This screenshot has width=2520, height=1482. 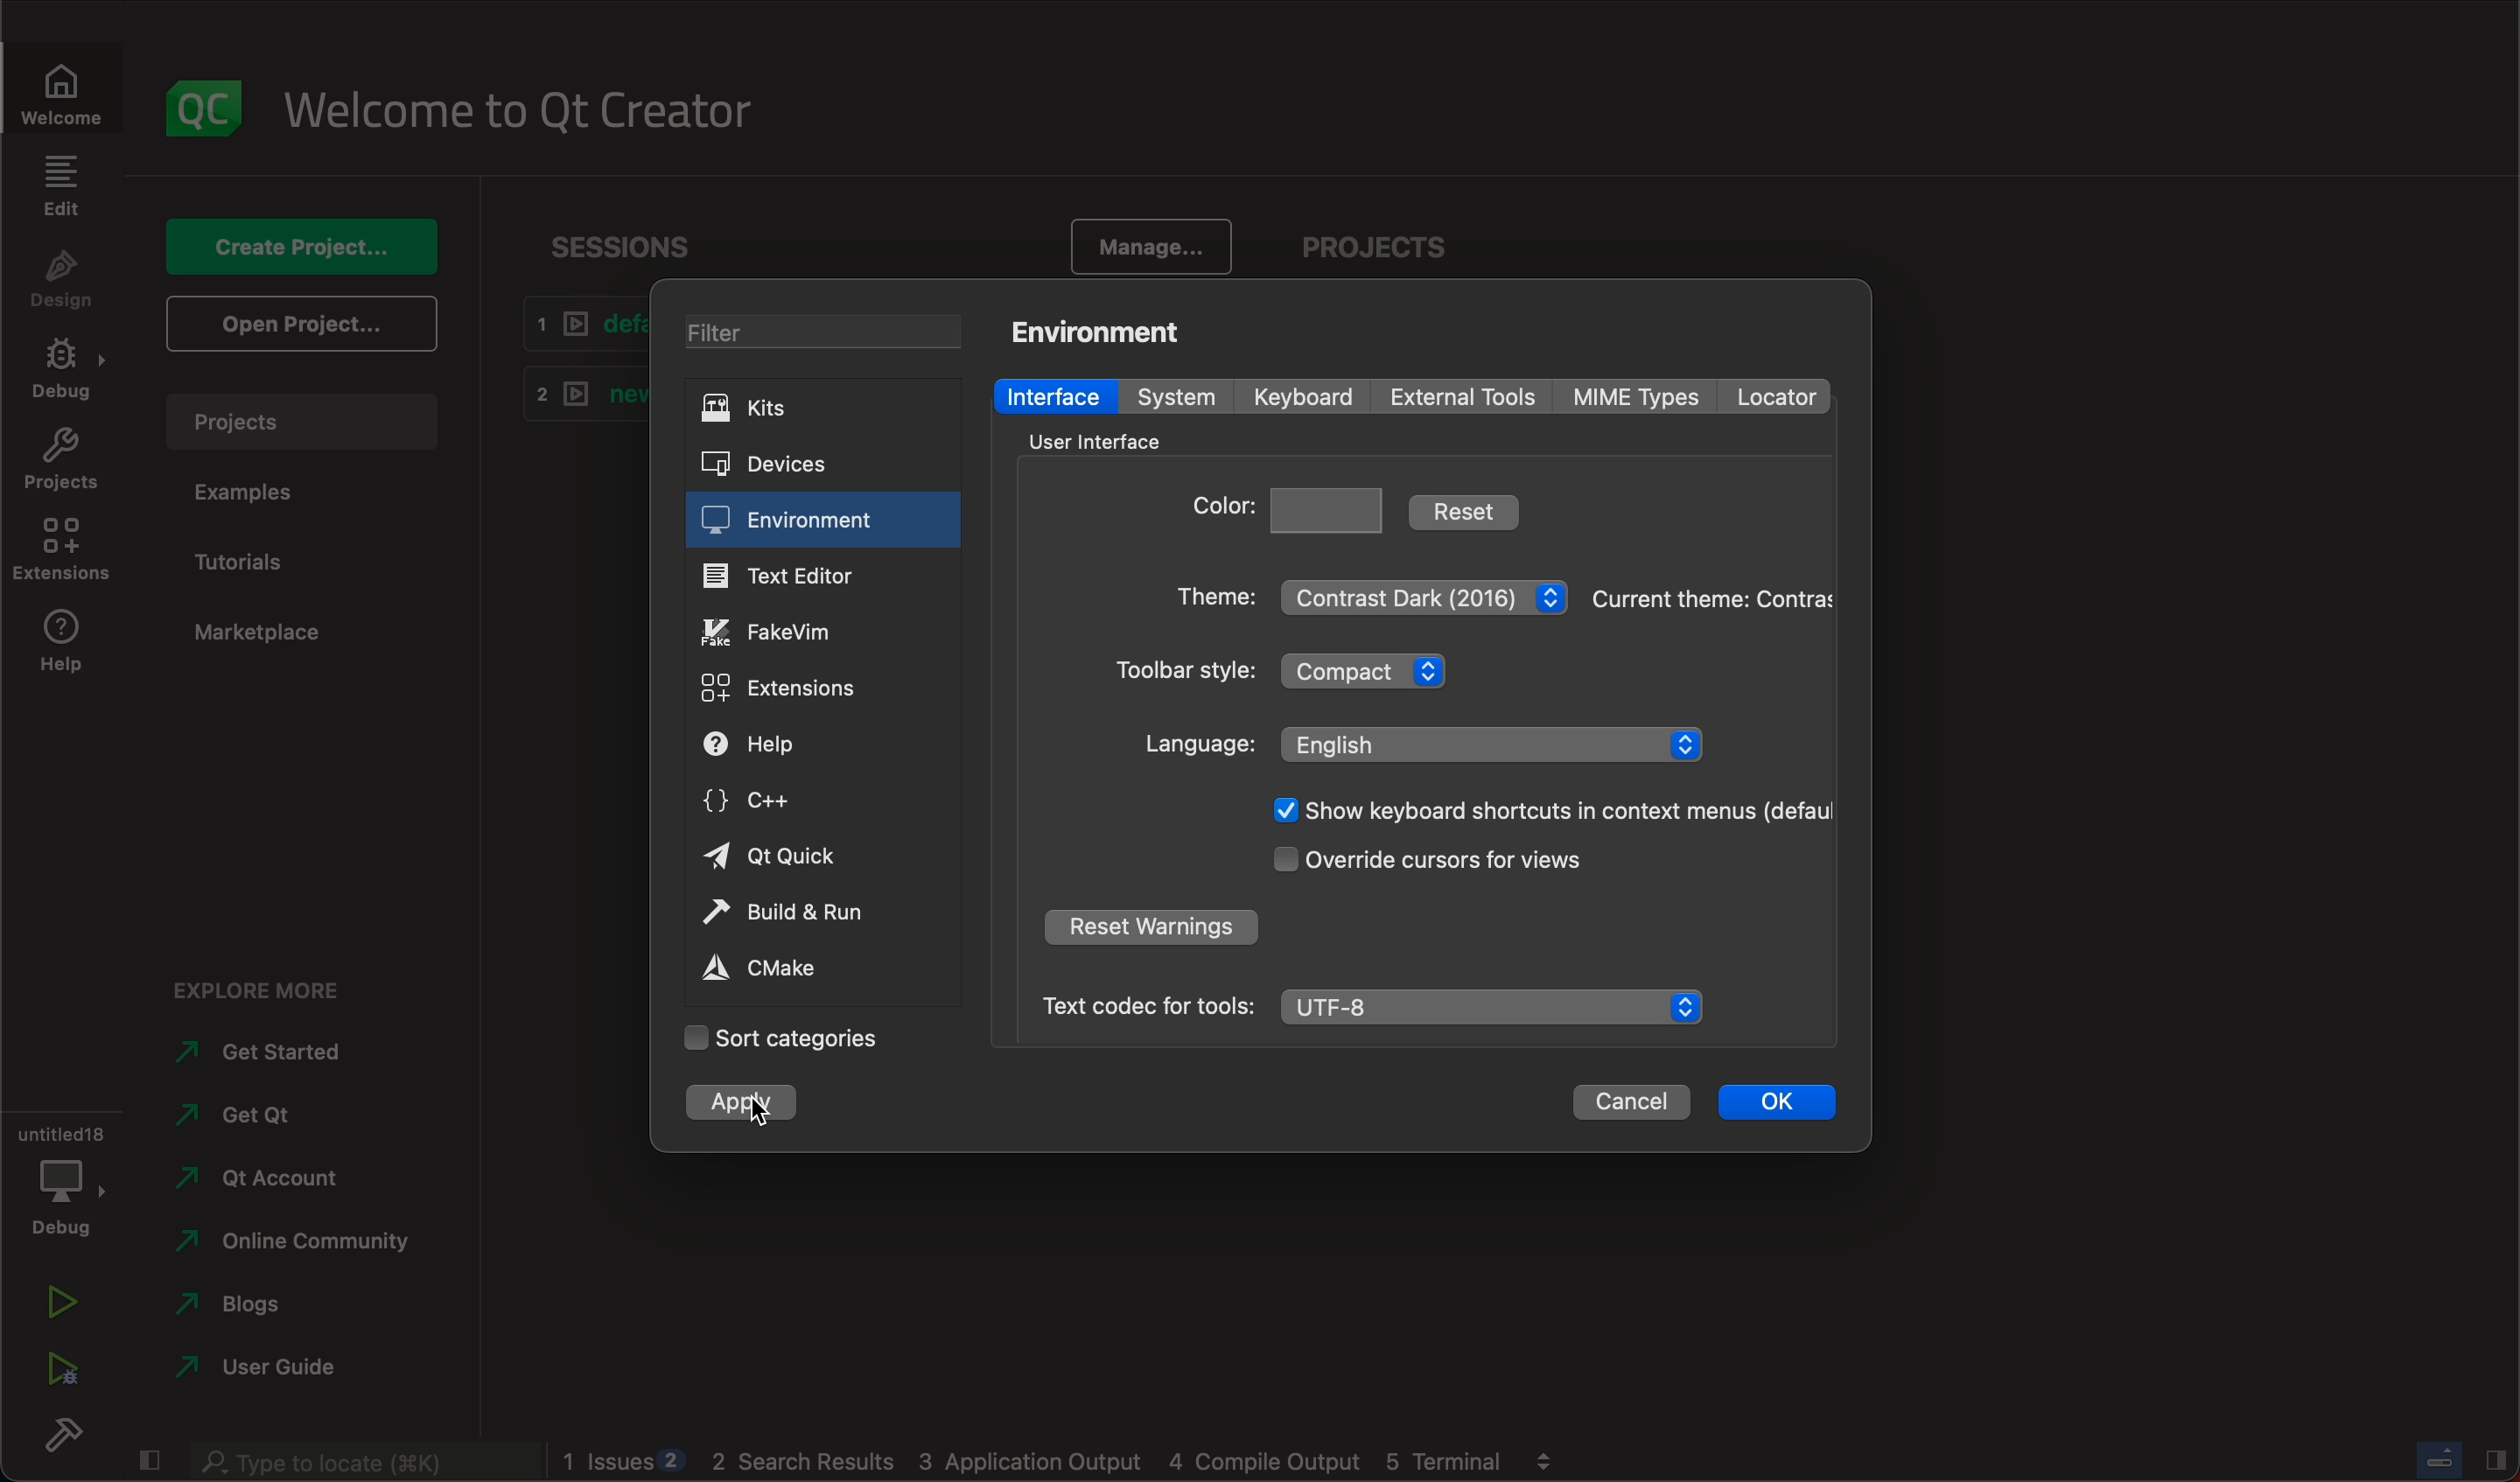 I want to click on kits, so click(x=820, y=411).